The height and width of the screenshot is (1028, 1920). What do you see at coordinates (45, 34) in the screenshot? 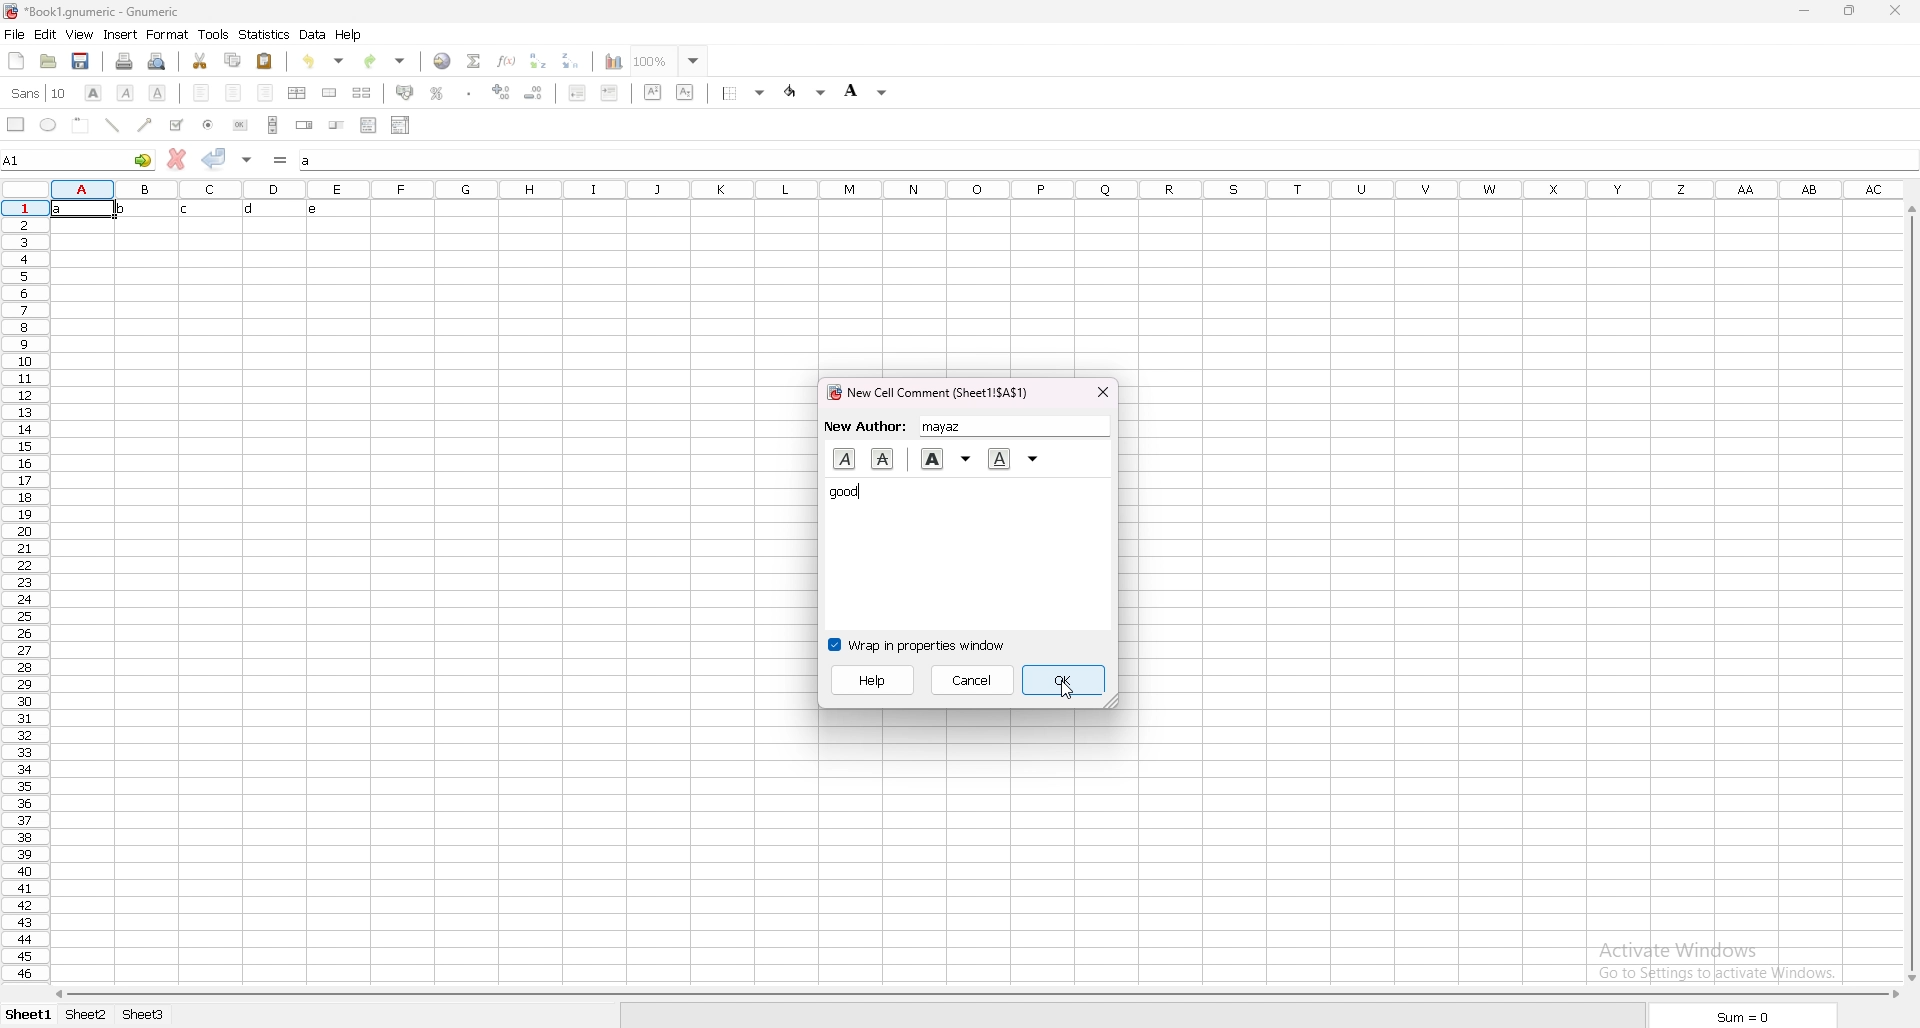
I see `edit` at bounding box center [45, 34].